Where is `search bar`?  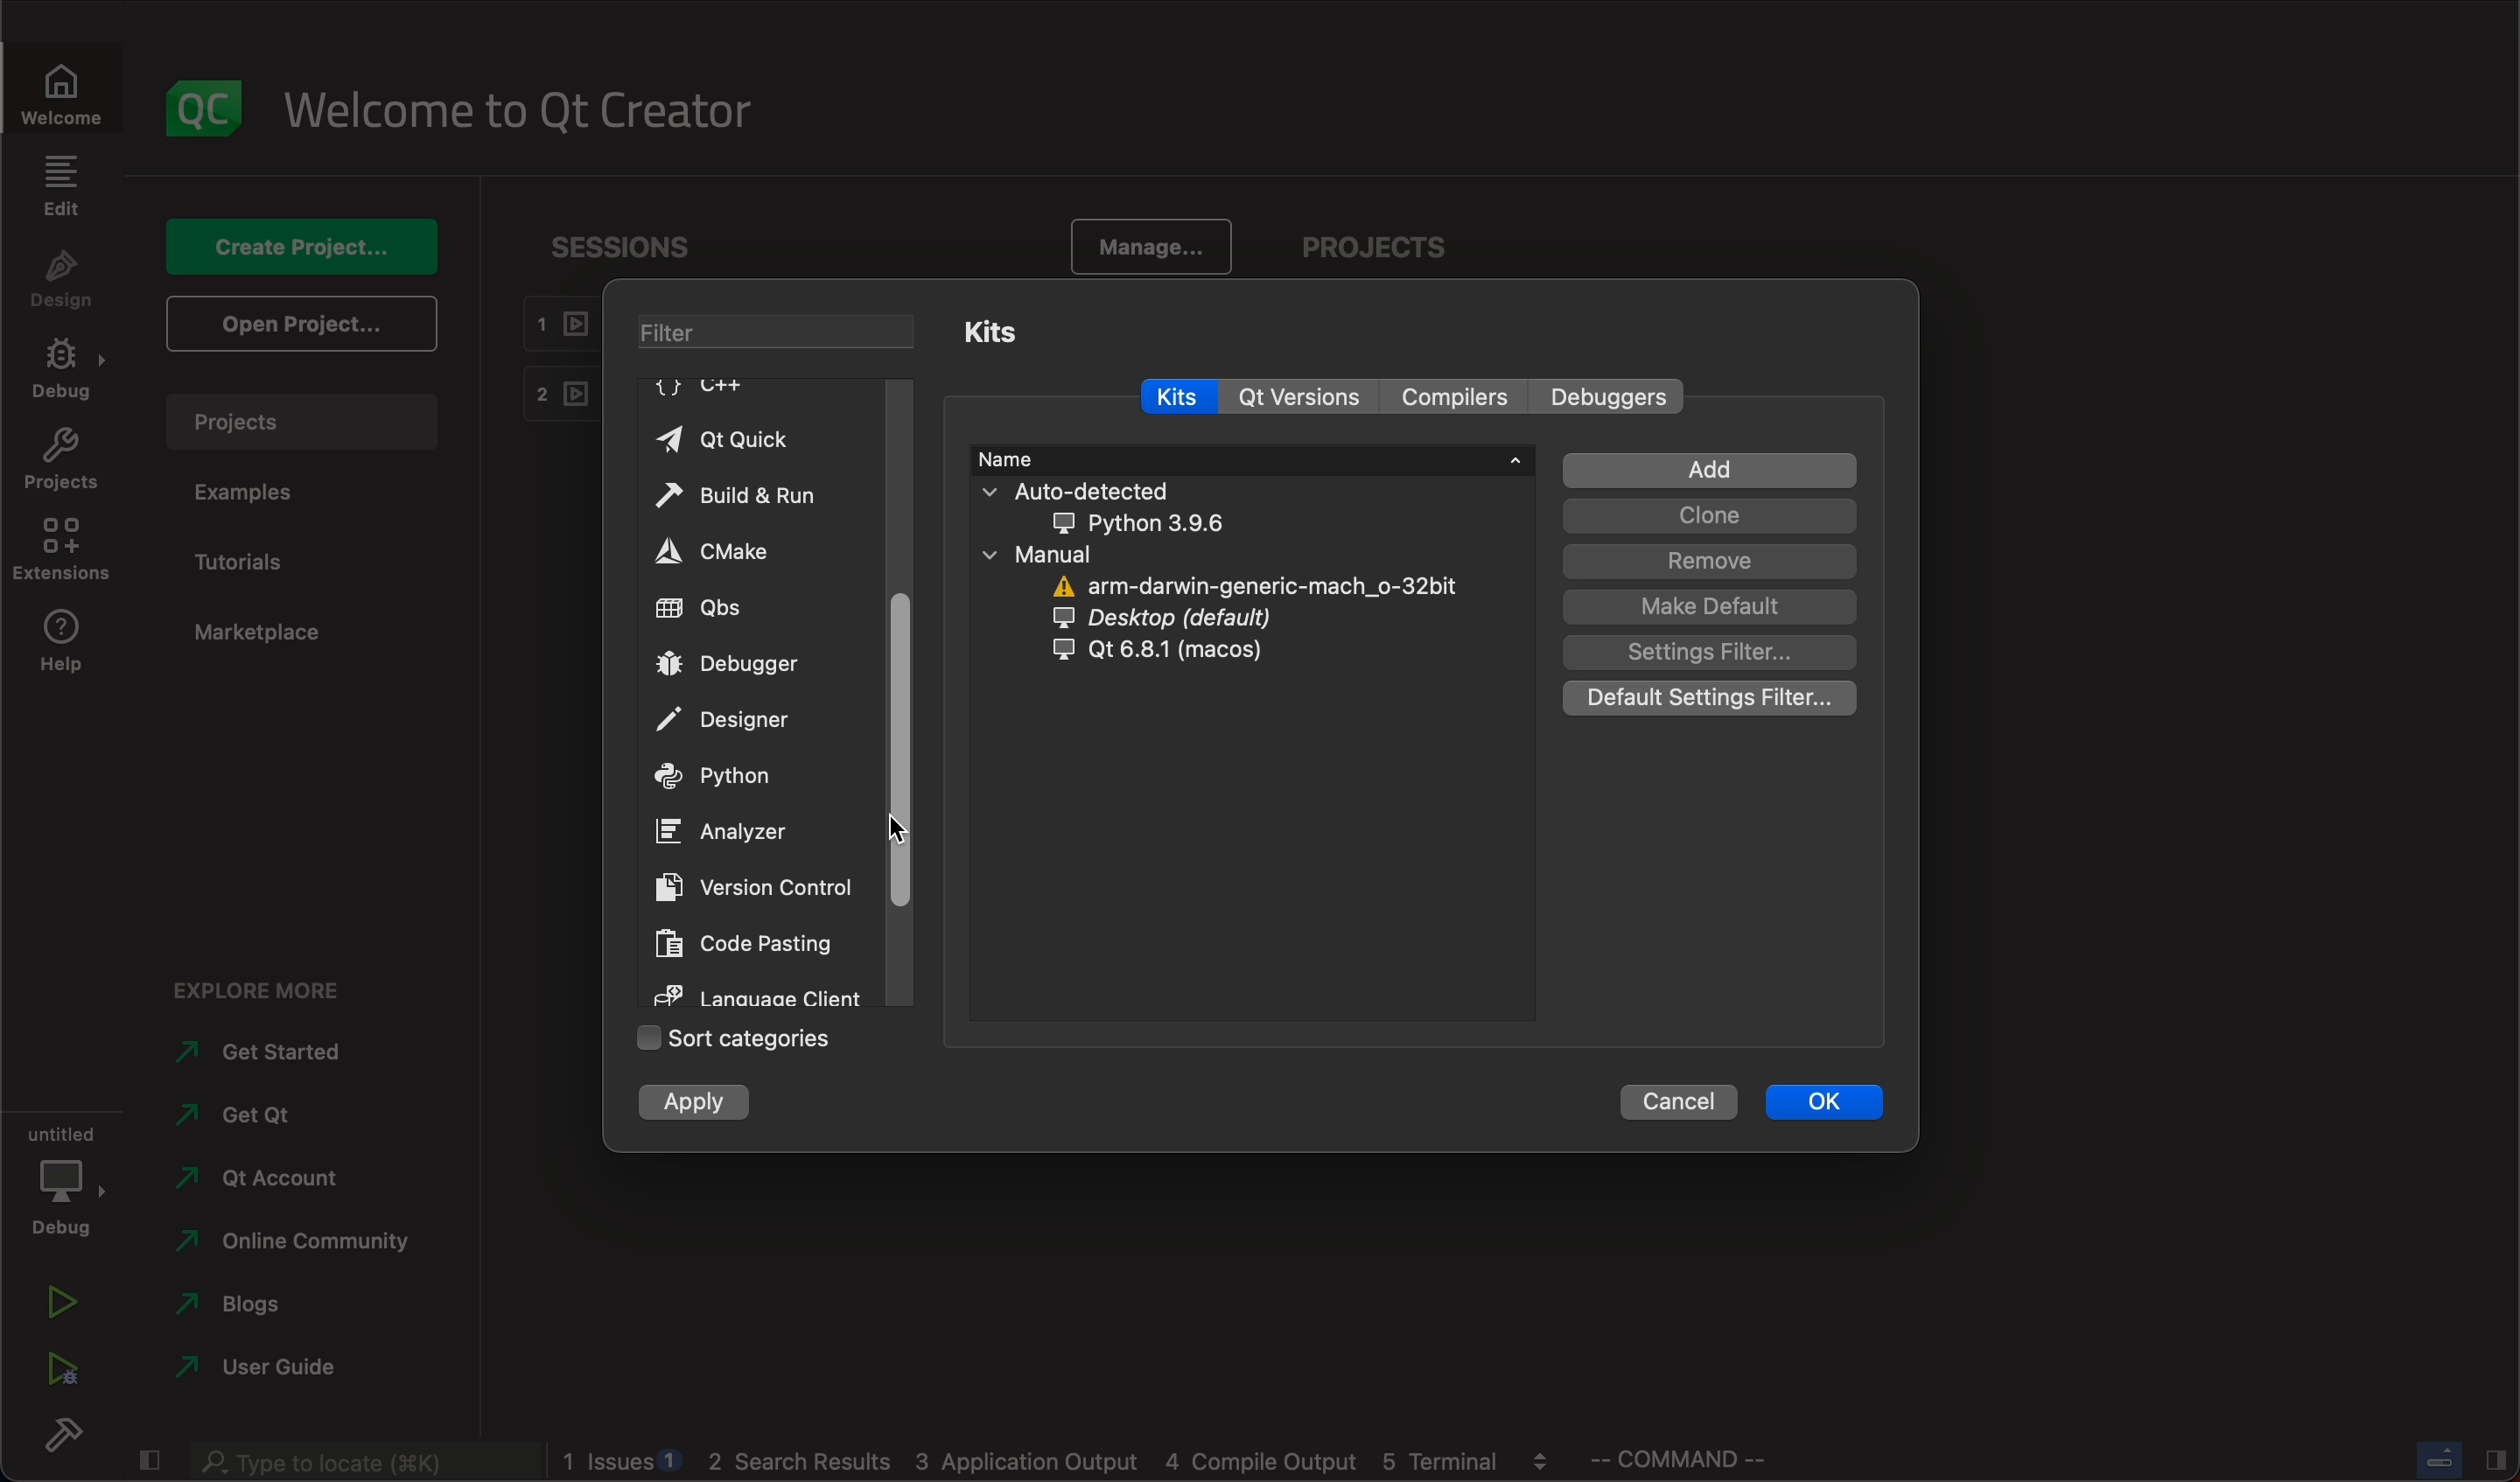
search bar is located at coordinates (360, 1461).